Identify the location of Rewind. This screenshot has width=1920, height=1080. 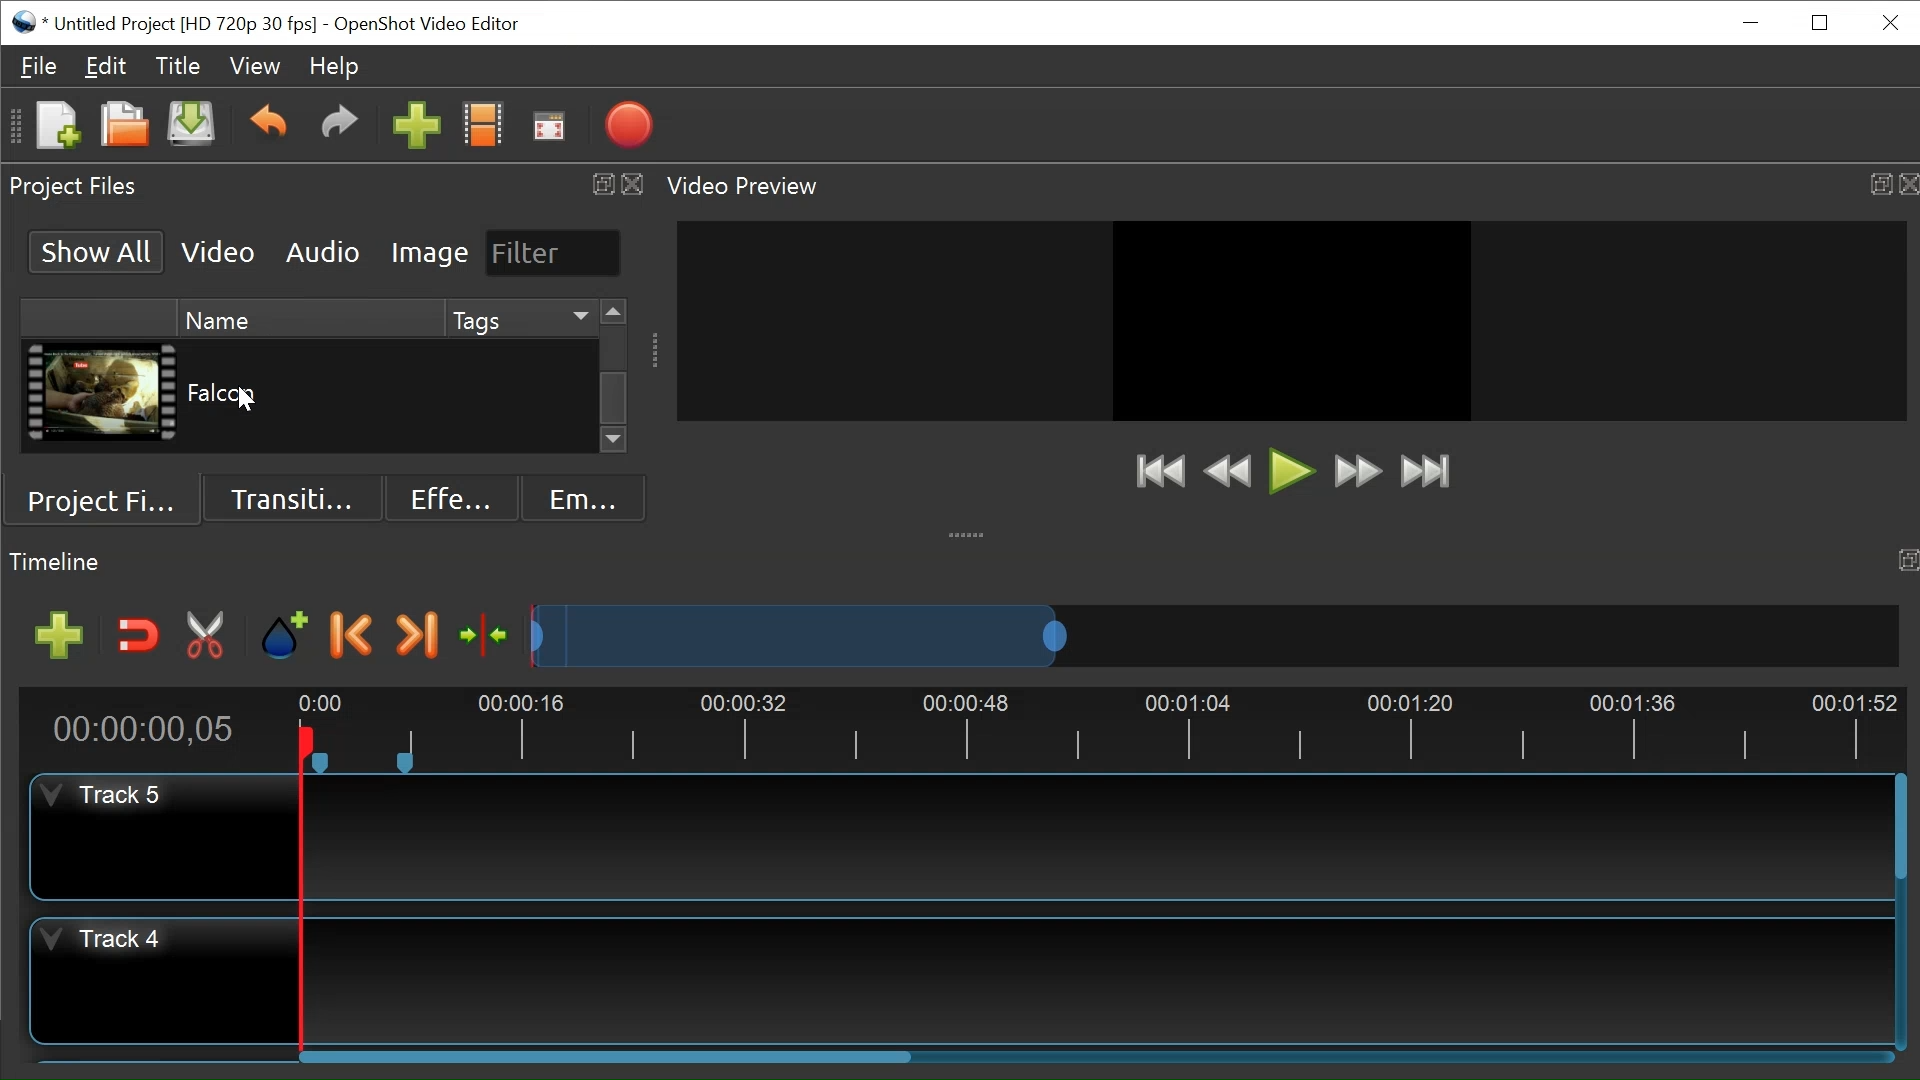
(1227, 471).